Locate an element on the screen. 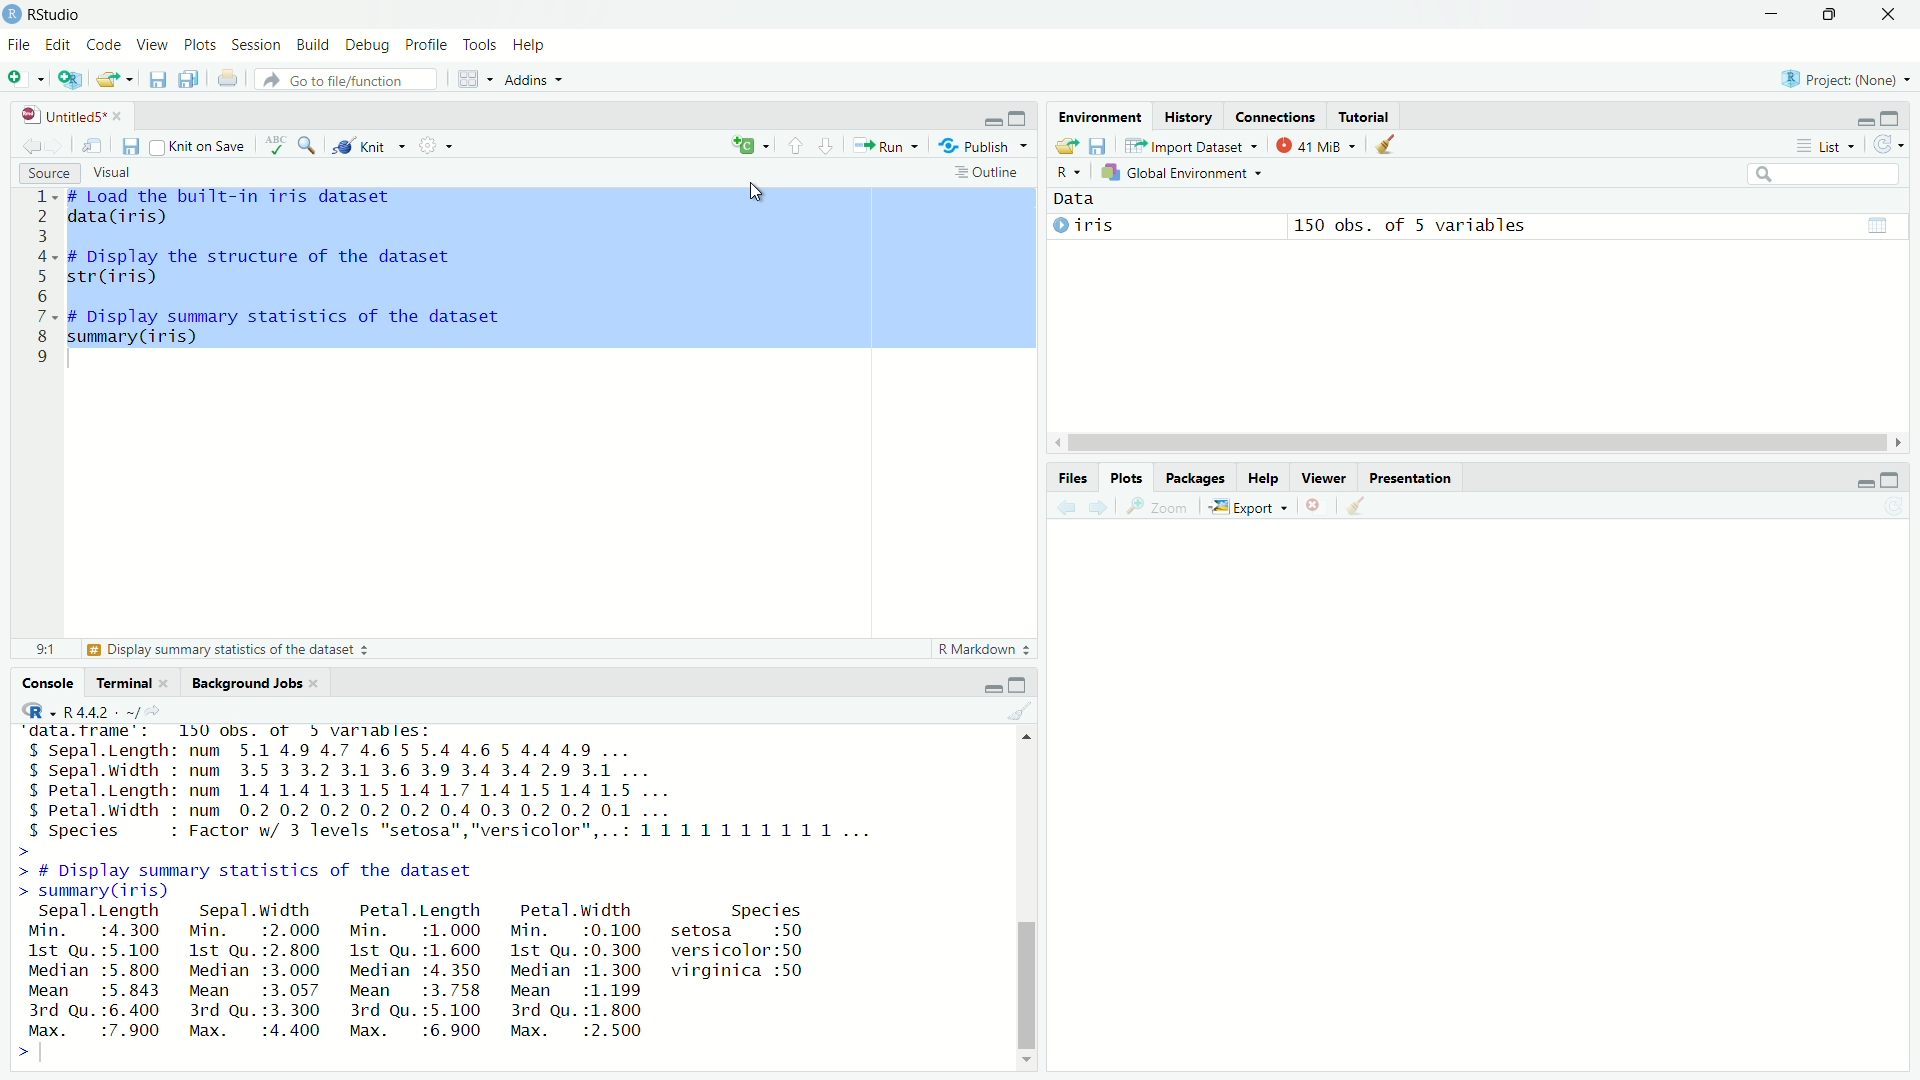 This screenshot has height=1080, width=1920. Profile is located at coordinates (429, 44).